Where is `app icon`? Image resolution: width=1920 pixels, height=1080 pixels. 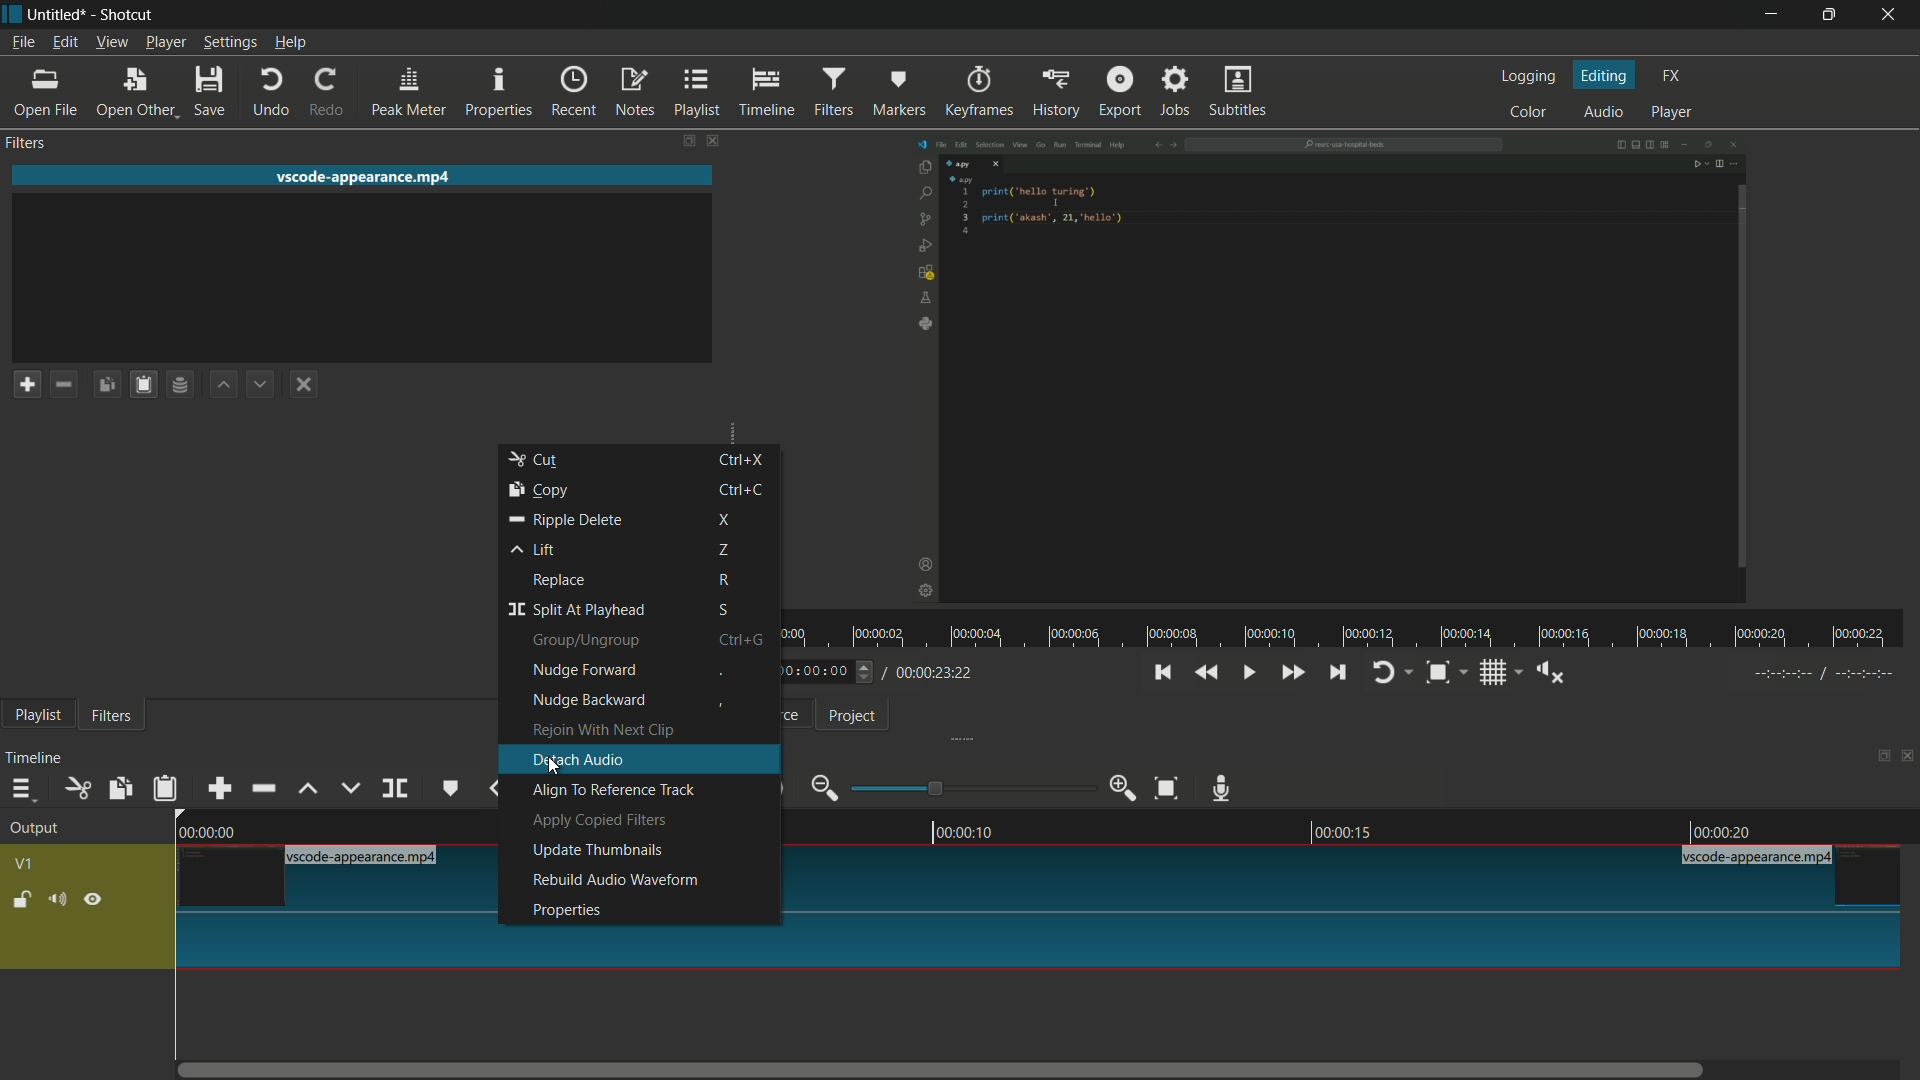
app icon is located at coordinates (12, 13).